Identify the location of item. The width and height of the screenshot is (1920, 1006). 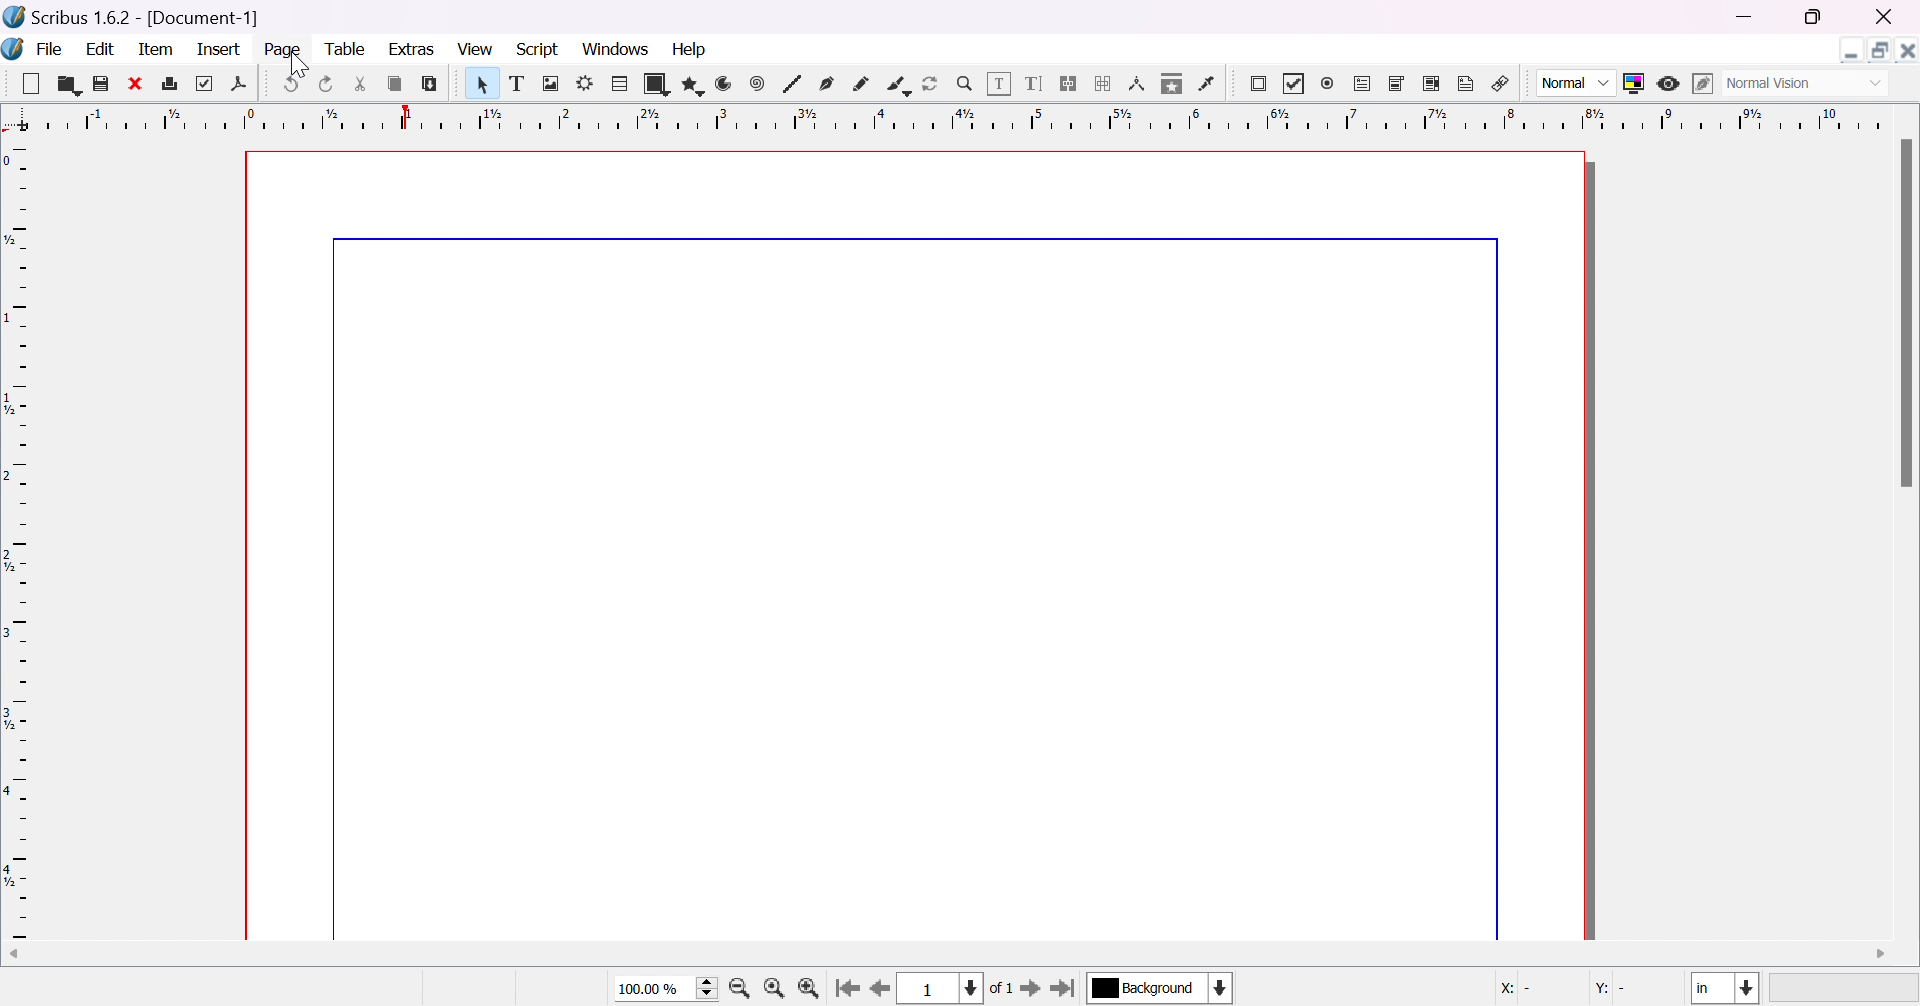
(157, 48).